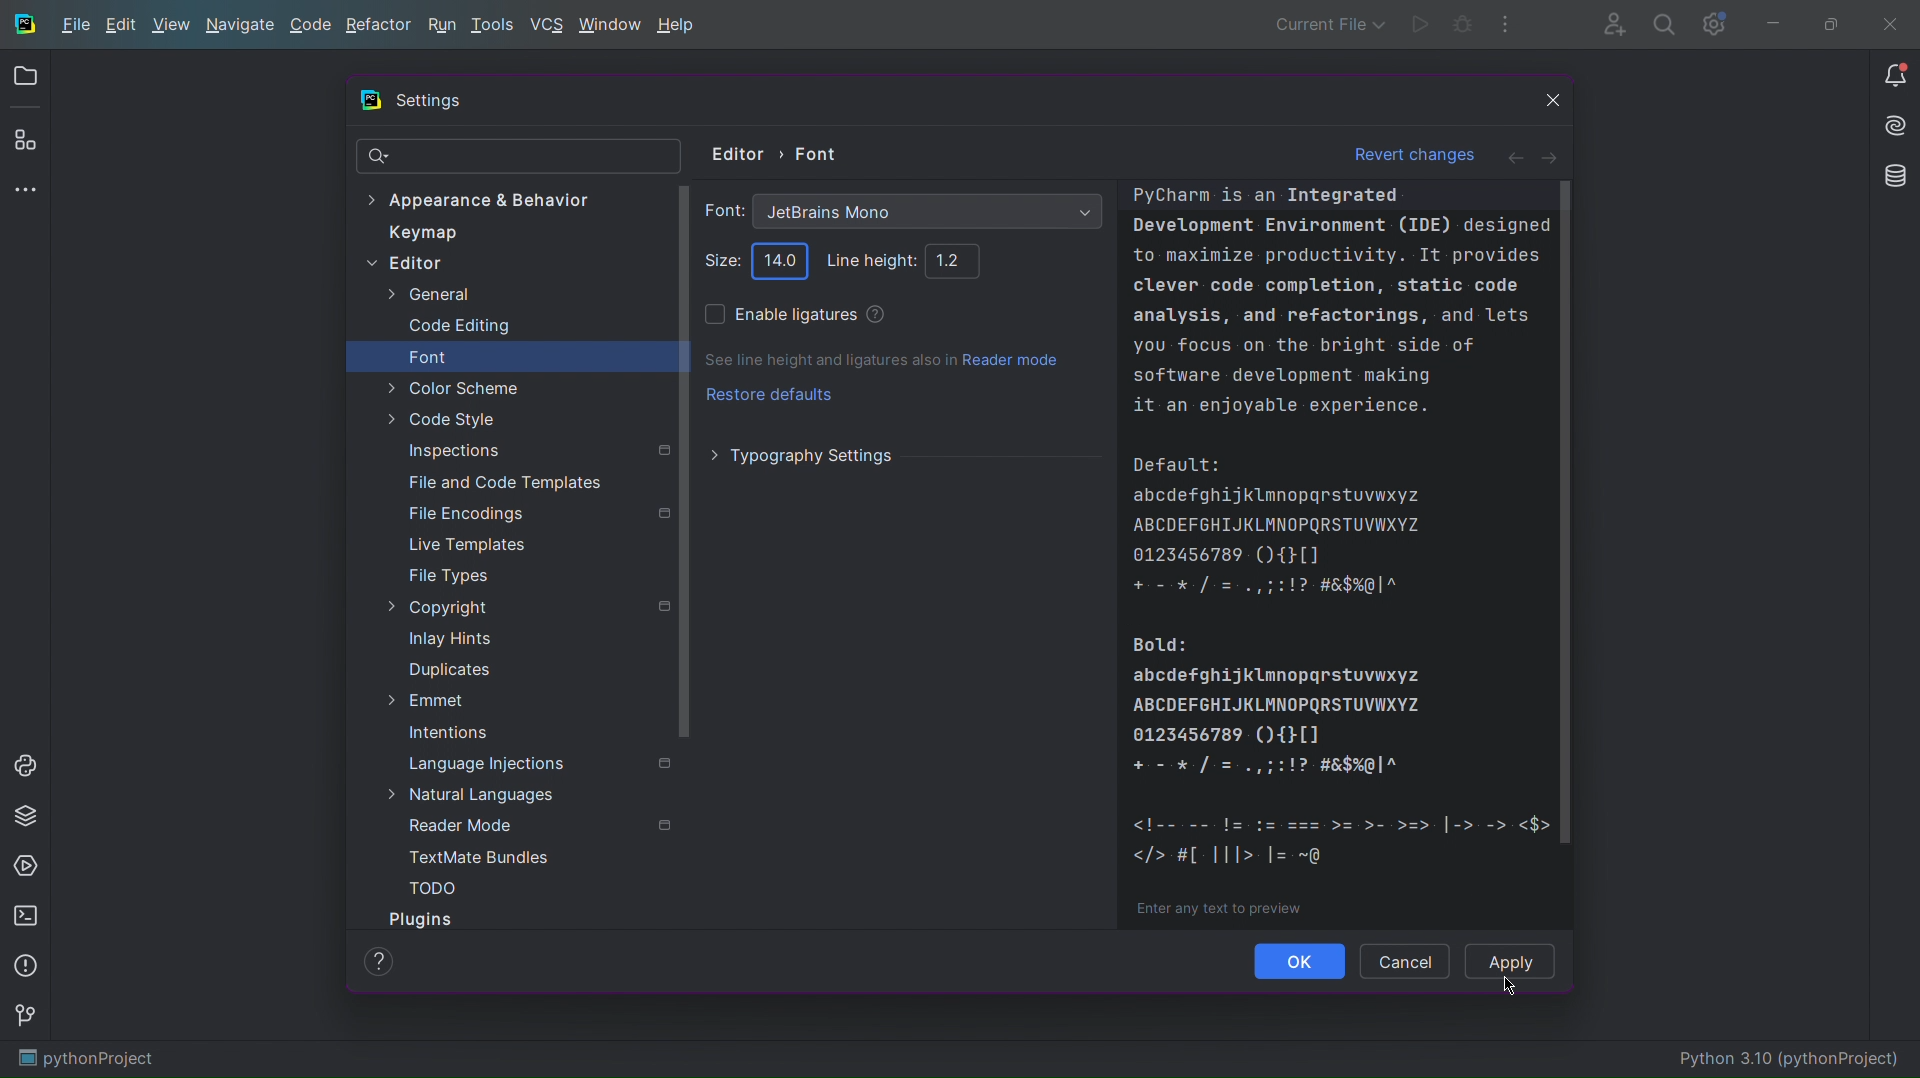 The image size is (1920, 1078). I want to click on Live Templates, so click(466, 544).